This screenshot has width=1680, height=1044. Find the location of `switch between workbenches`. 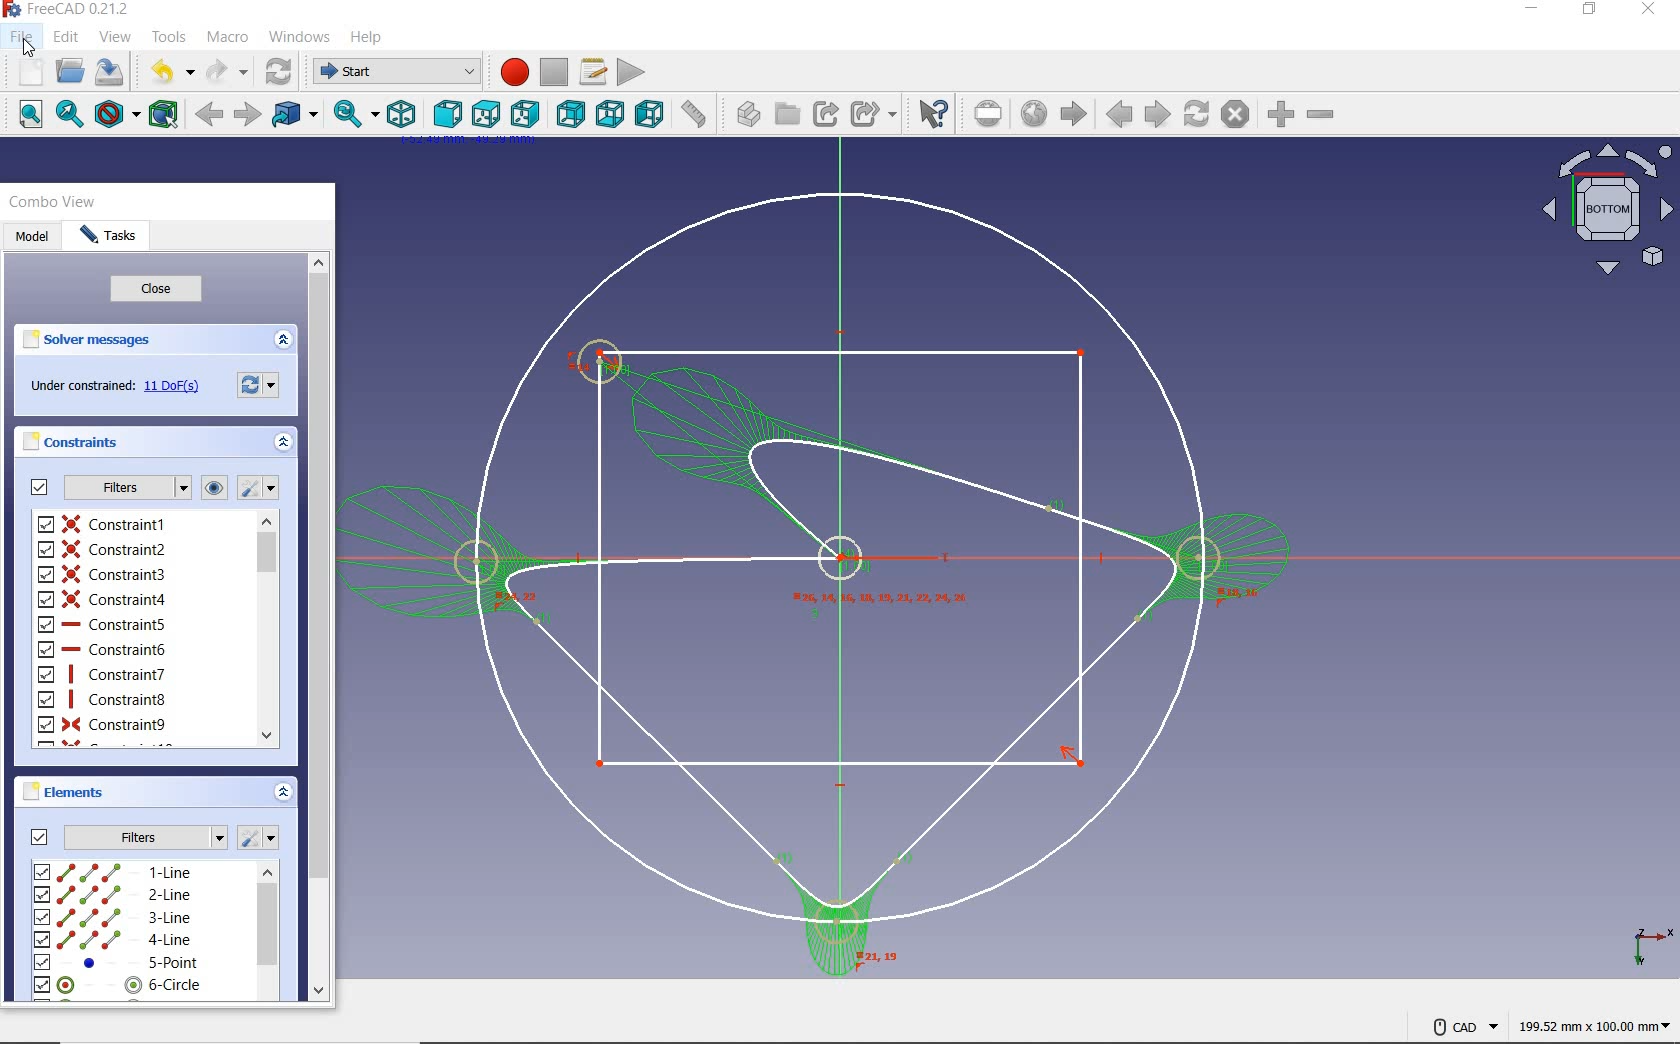

switch between workbenches is located at coordinates (391, 70).